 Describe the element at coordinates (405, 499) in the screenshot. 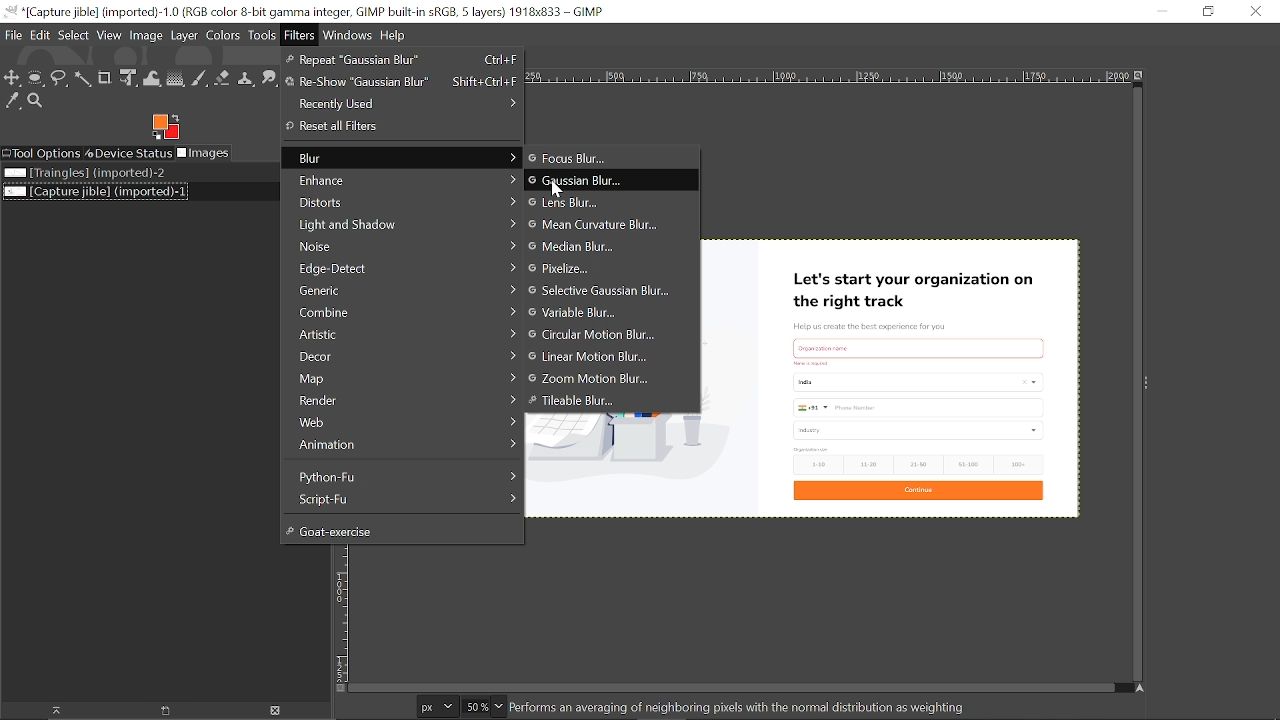

I see `Script-Fu` at that location.